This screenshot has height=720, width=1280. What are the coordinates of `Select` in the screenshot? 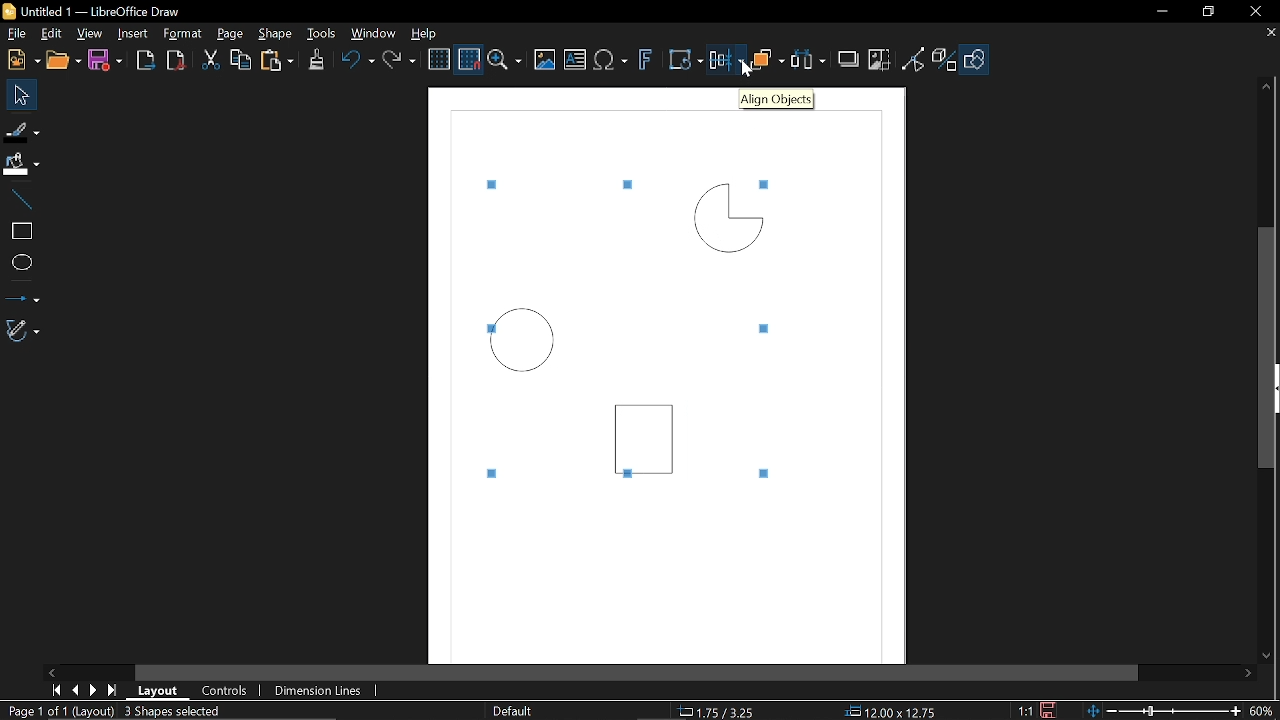 It's located at (19, 96).